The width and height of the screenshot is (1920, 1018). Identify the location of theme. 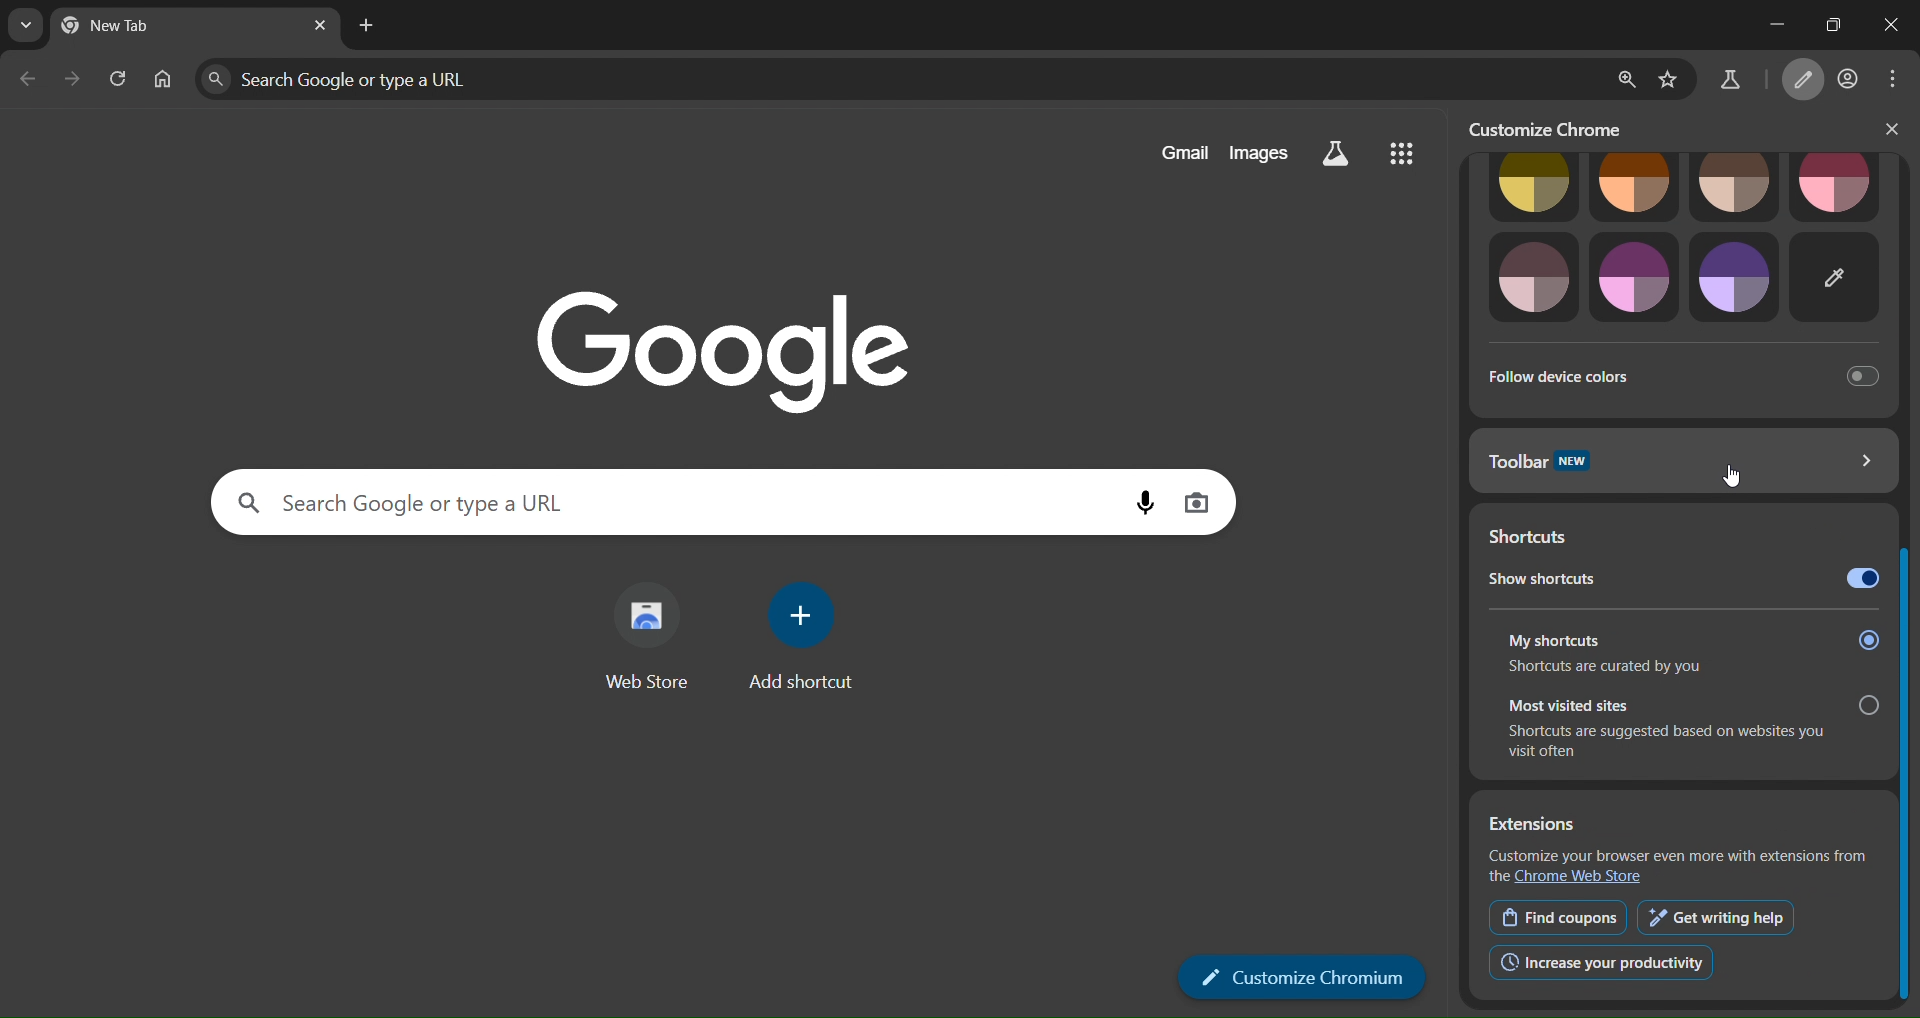
(1635, 278).